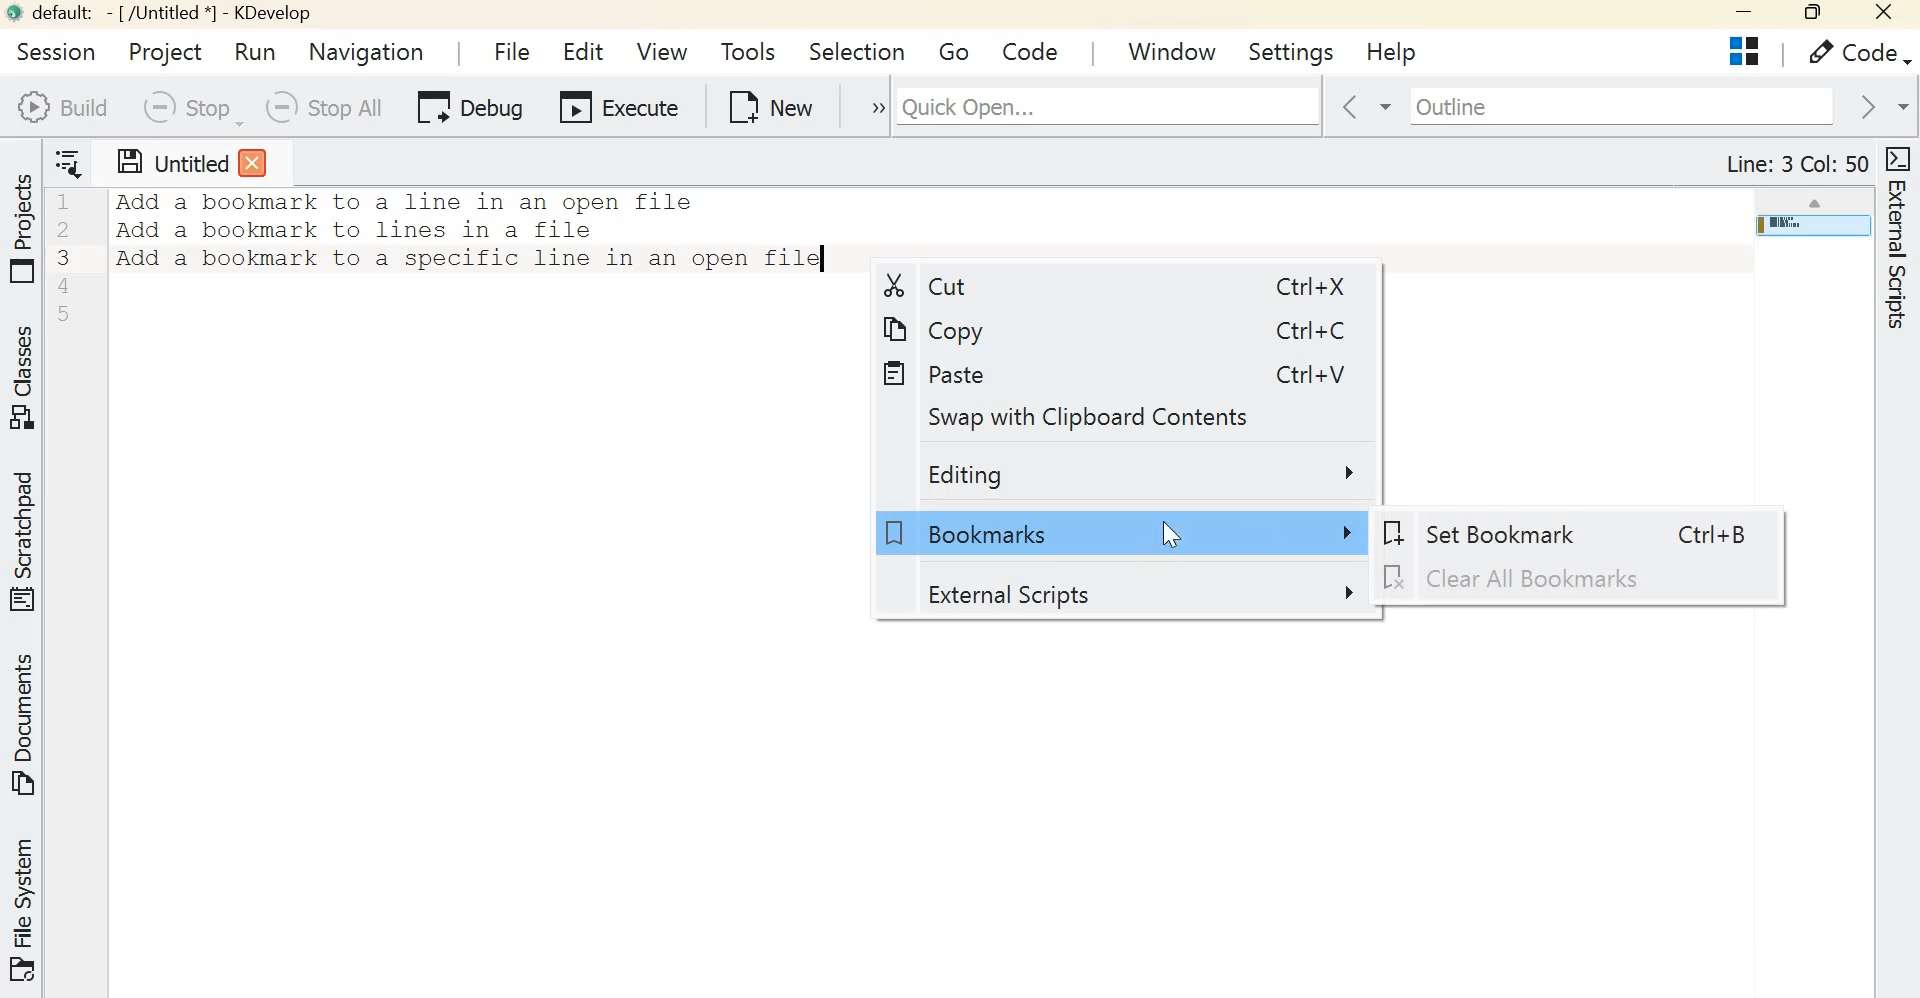  I want to click on Clear all bookmarks, so click(1522, 578).